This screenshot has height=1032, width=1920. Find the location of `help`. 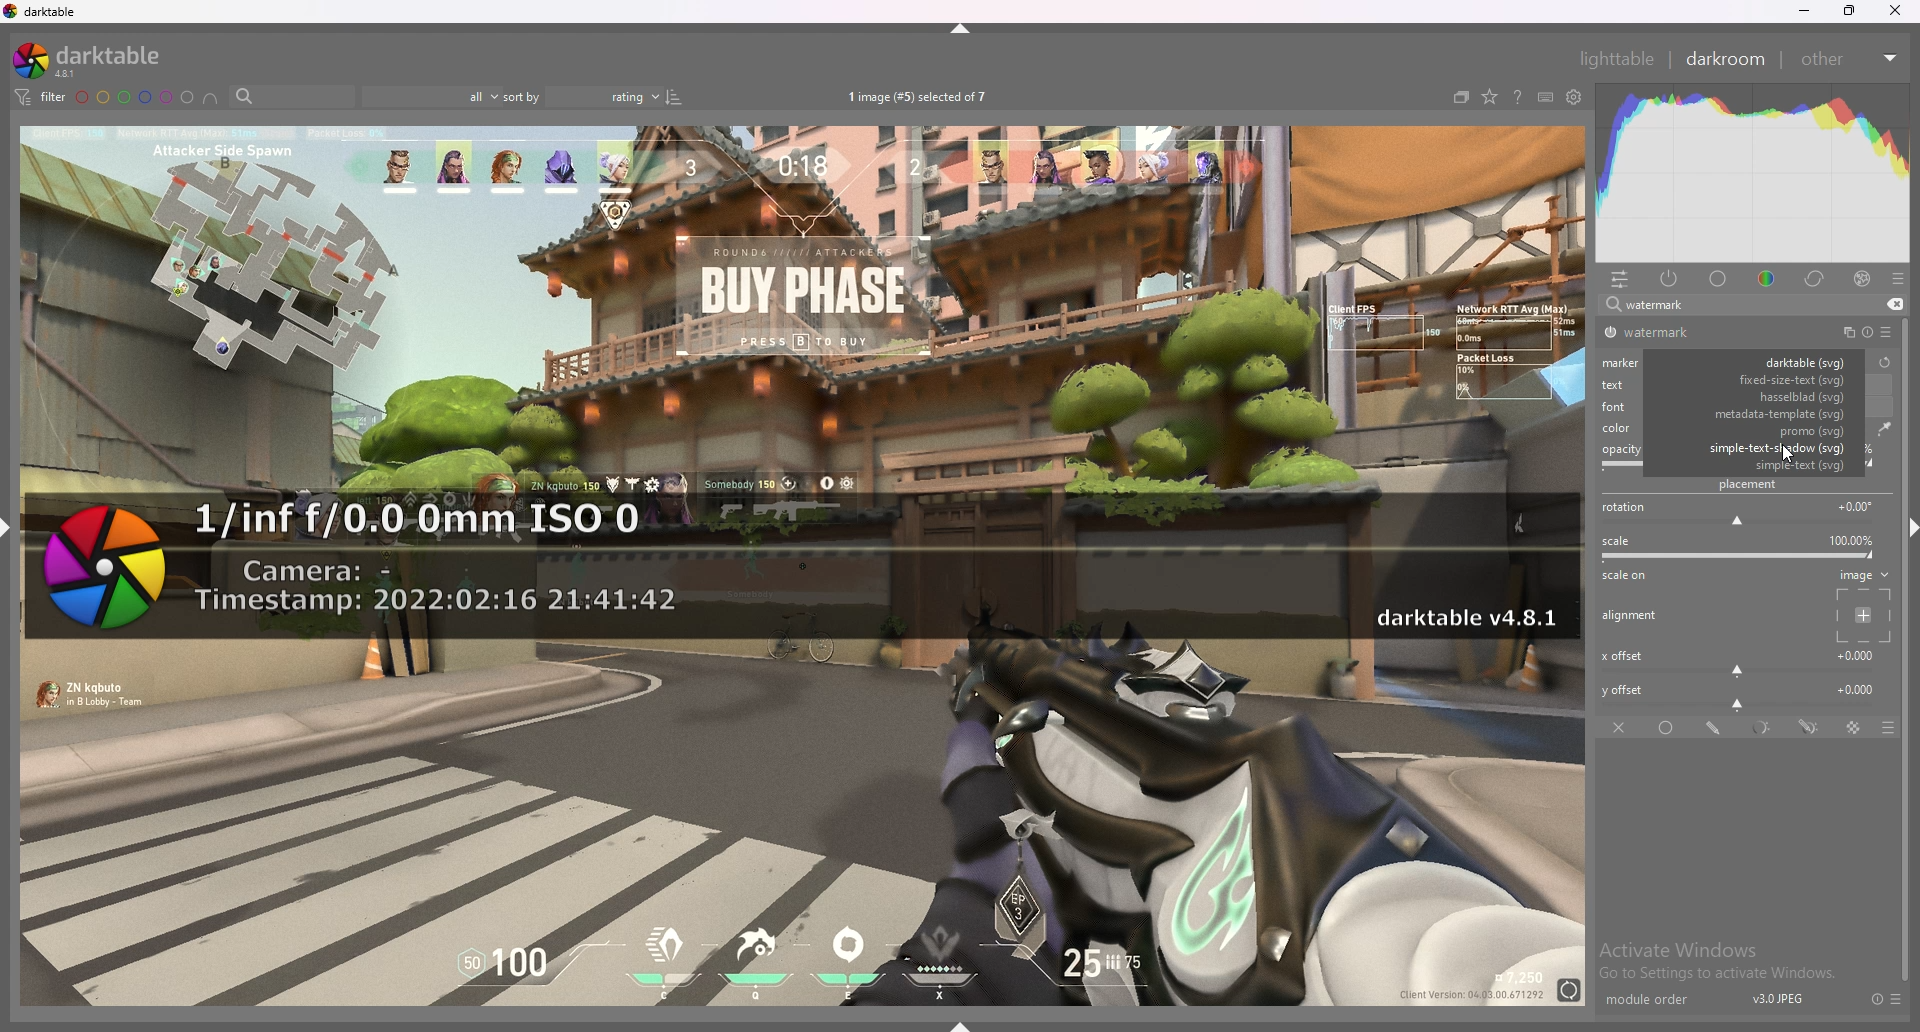

help is located at coordinates (1517, 99).